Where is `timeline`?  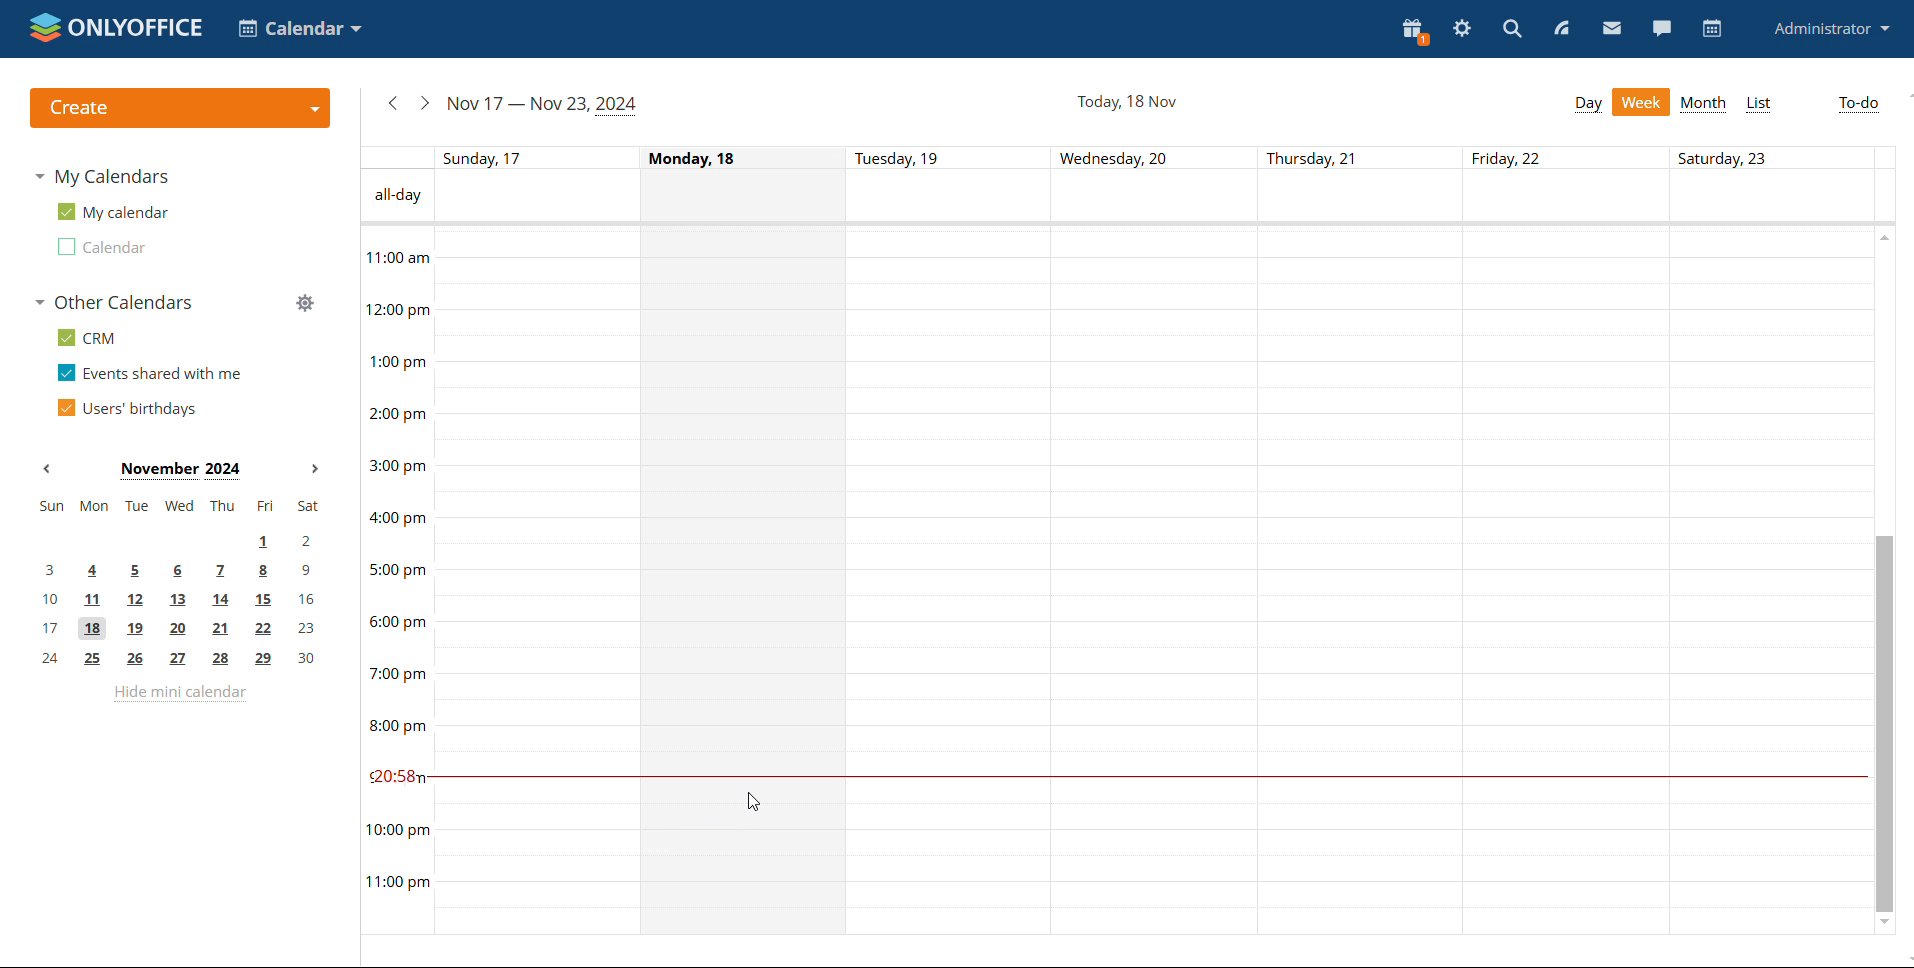 timeline is located at coordinates (396, 580).